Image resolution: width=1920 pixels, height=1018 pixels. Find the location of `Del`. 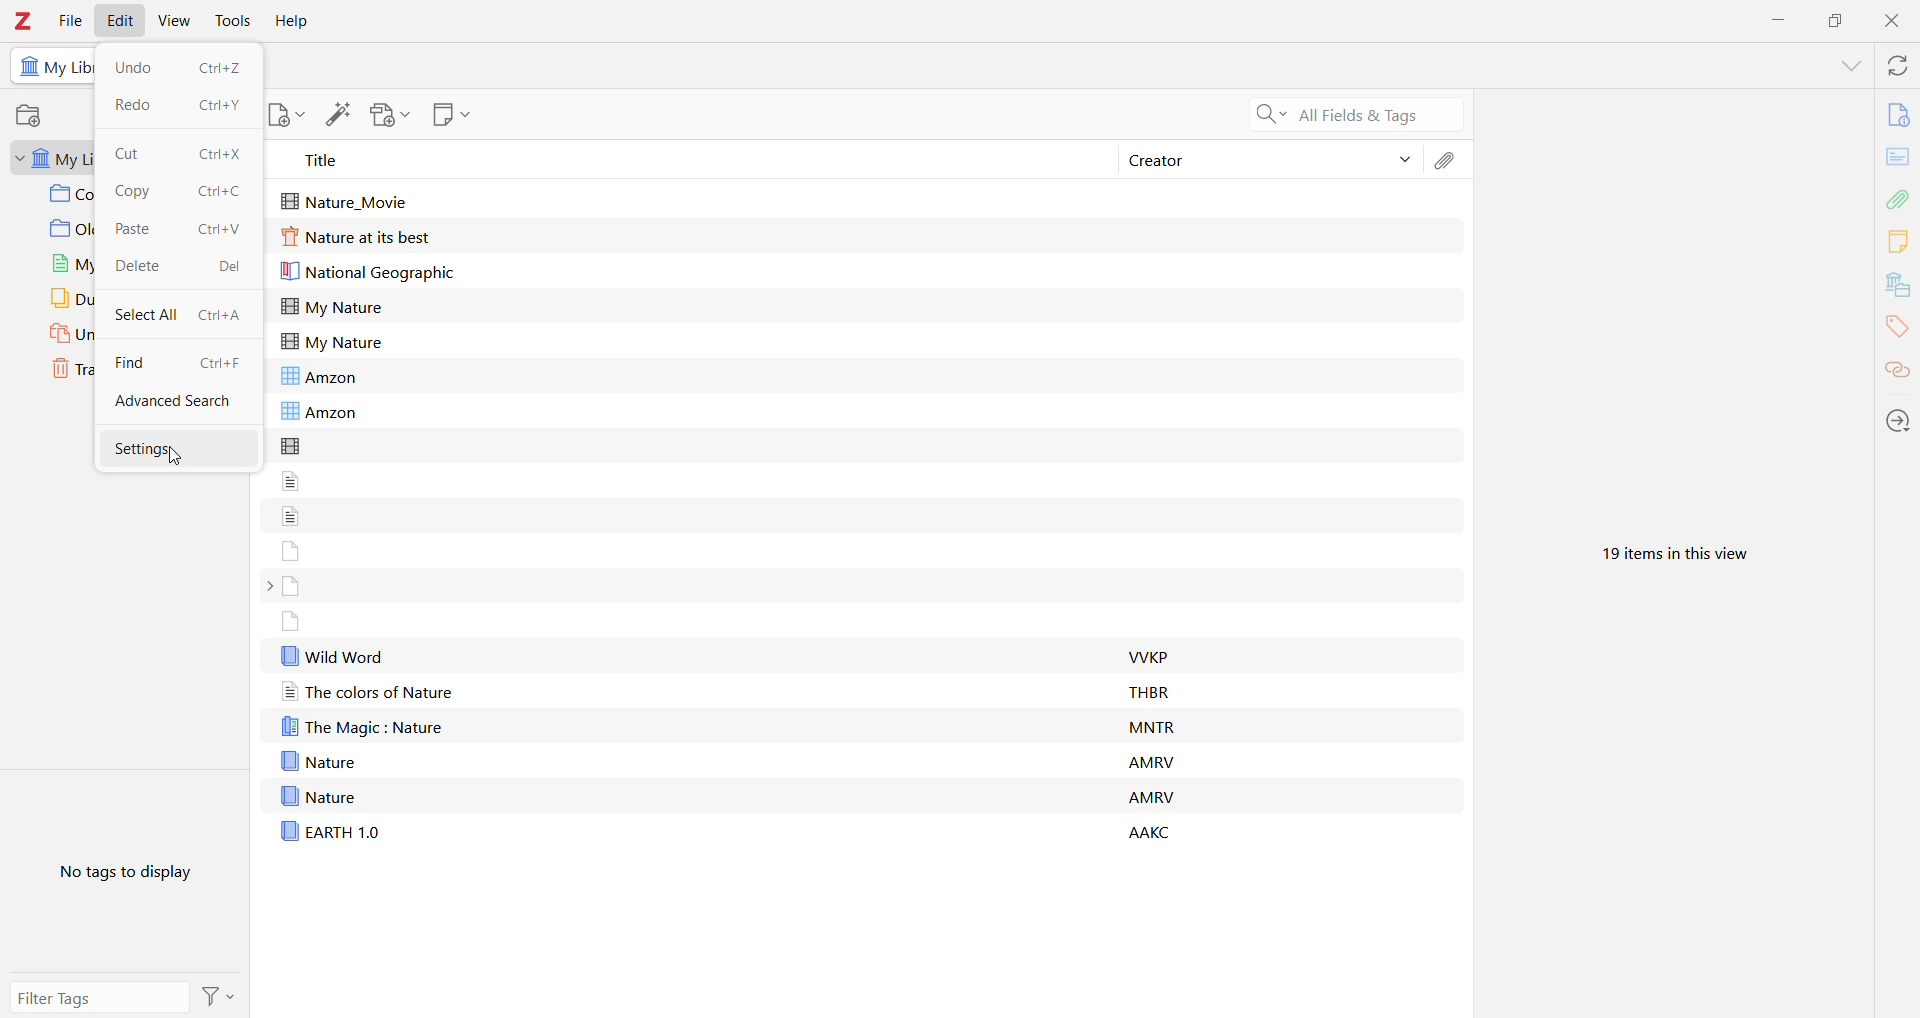

Del is located at coordinates (230, 266).